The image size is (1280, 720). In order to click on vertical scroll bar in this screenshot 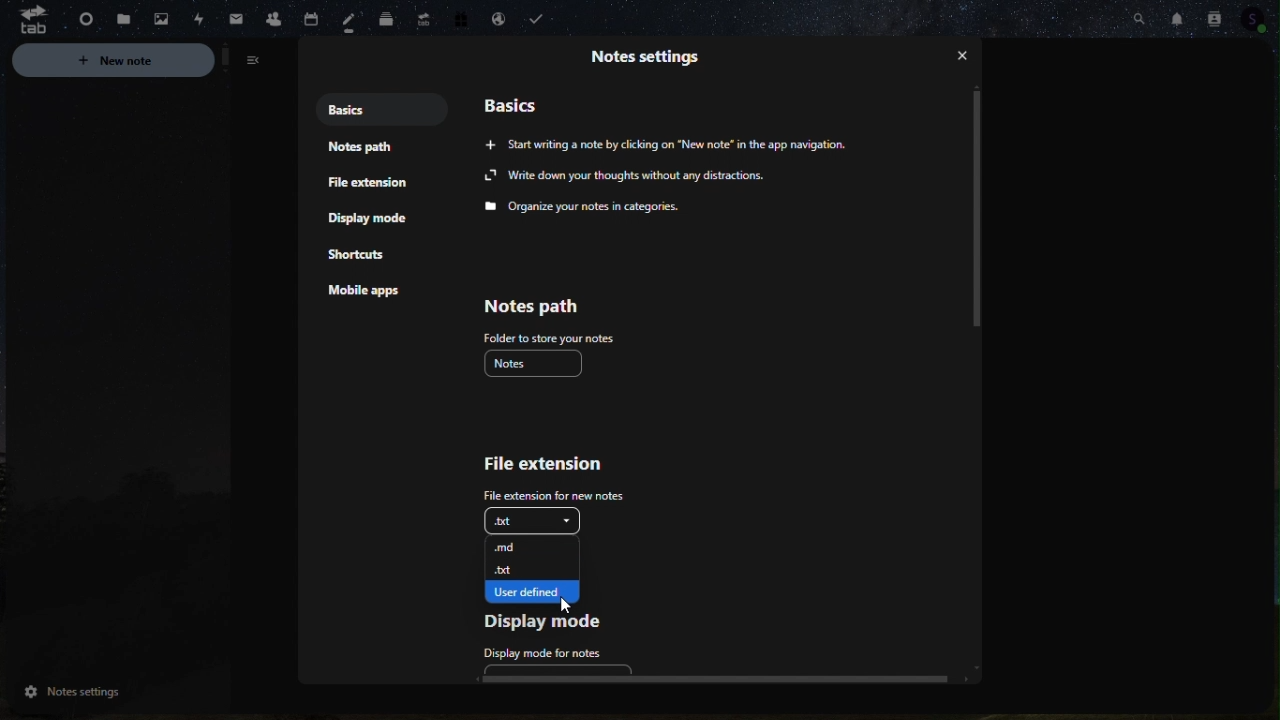, I will do `click(978, 210)`.